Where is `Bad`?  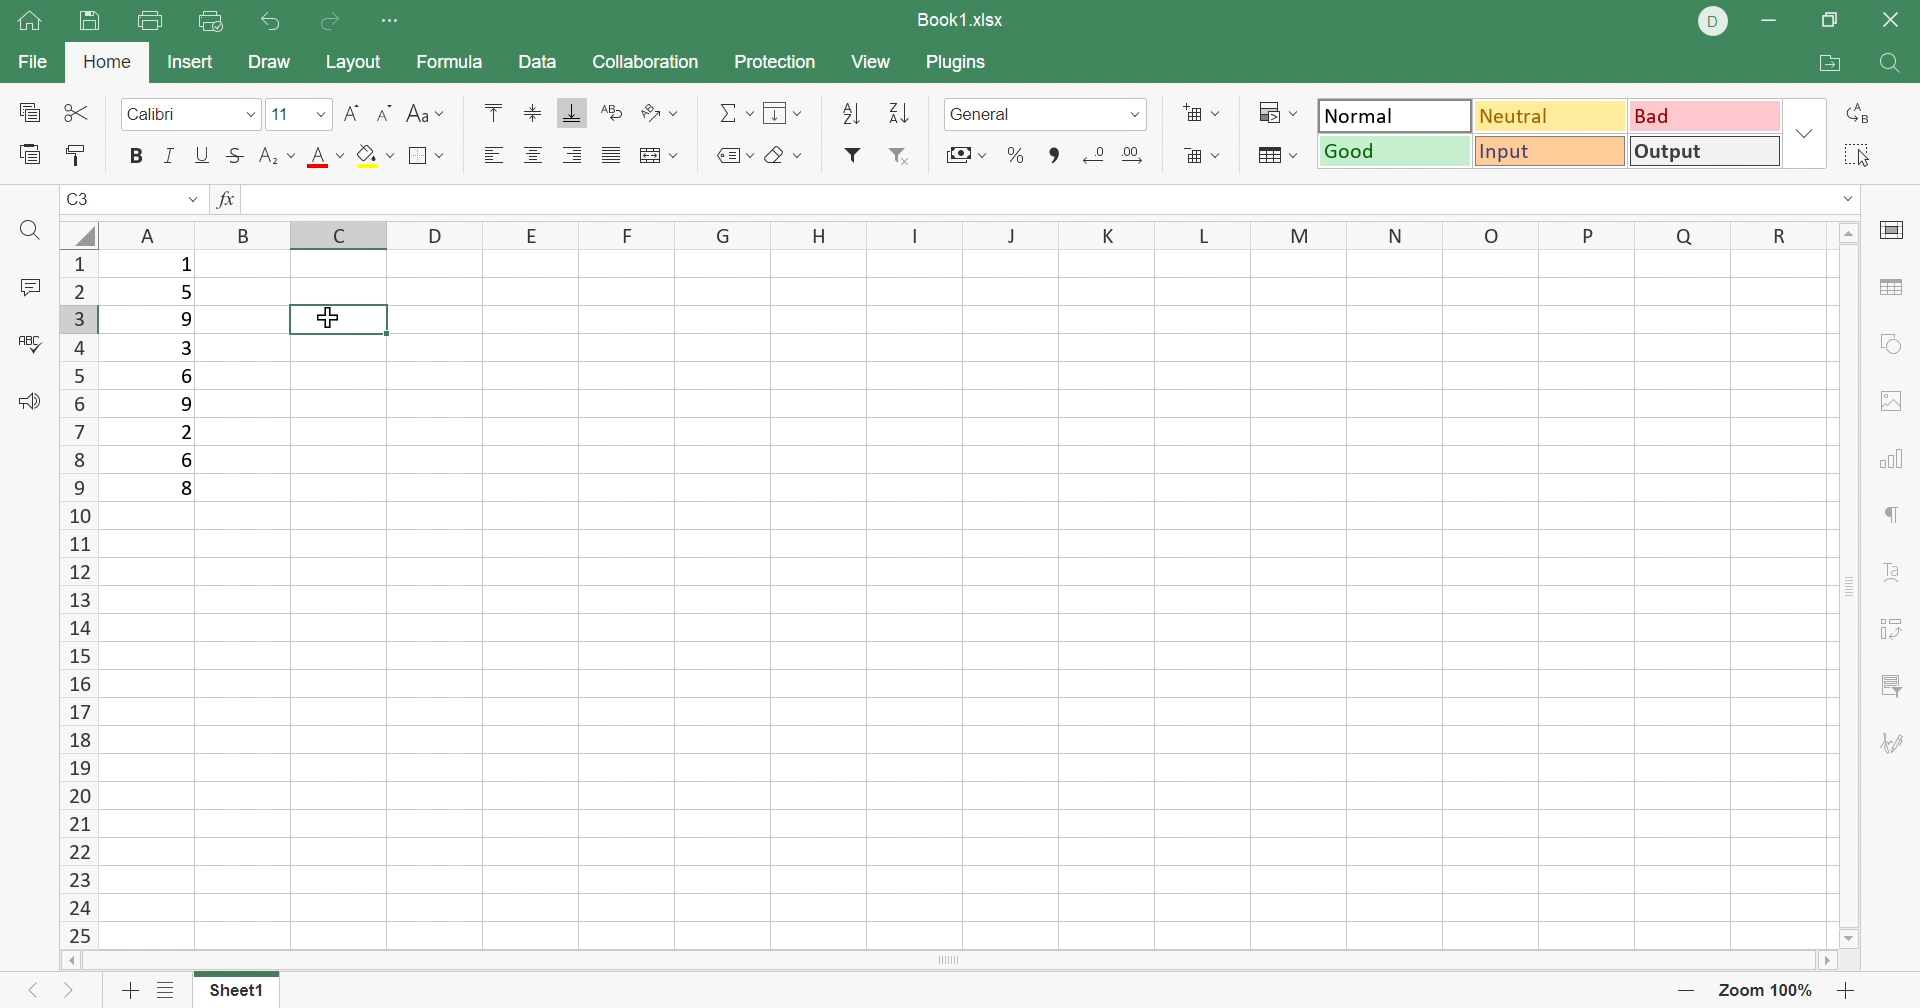 Bad is located at coordinates (1707, 117).